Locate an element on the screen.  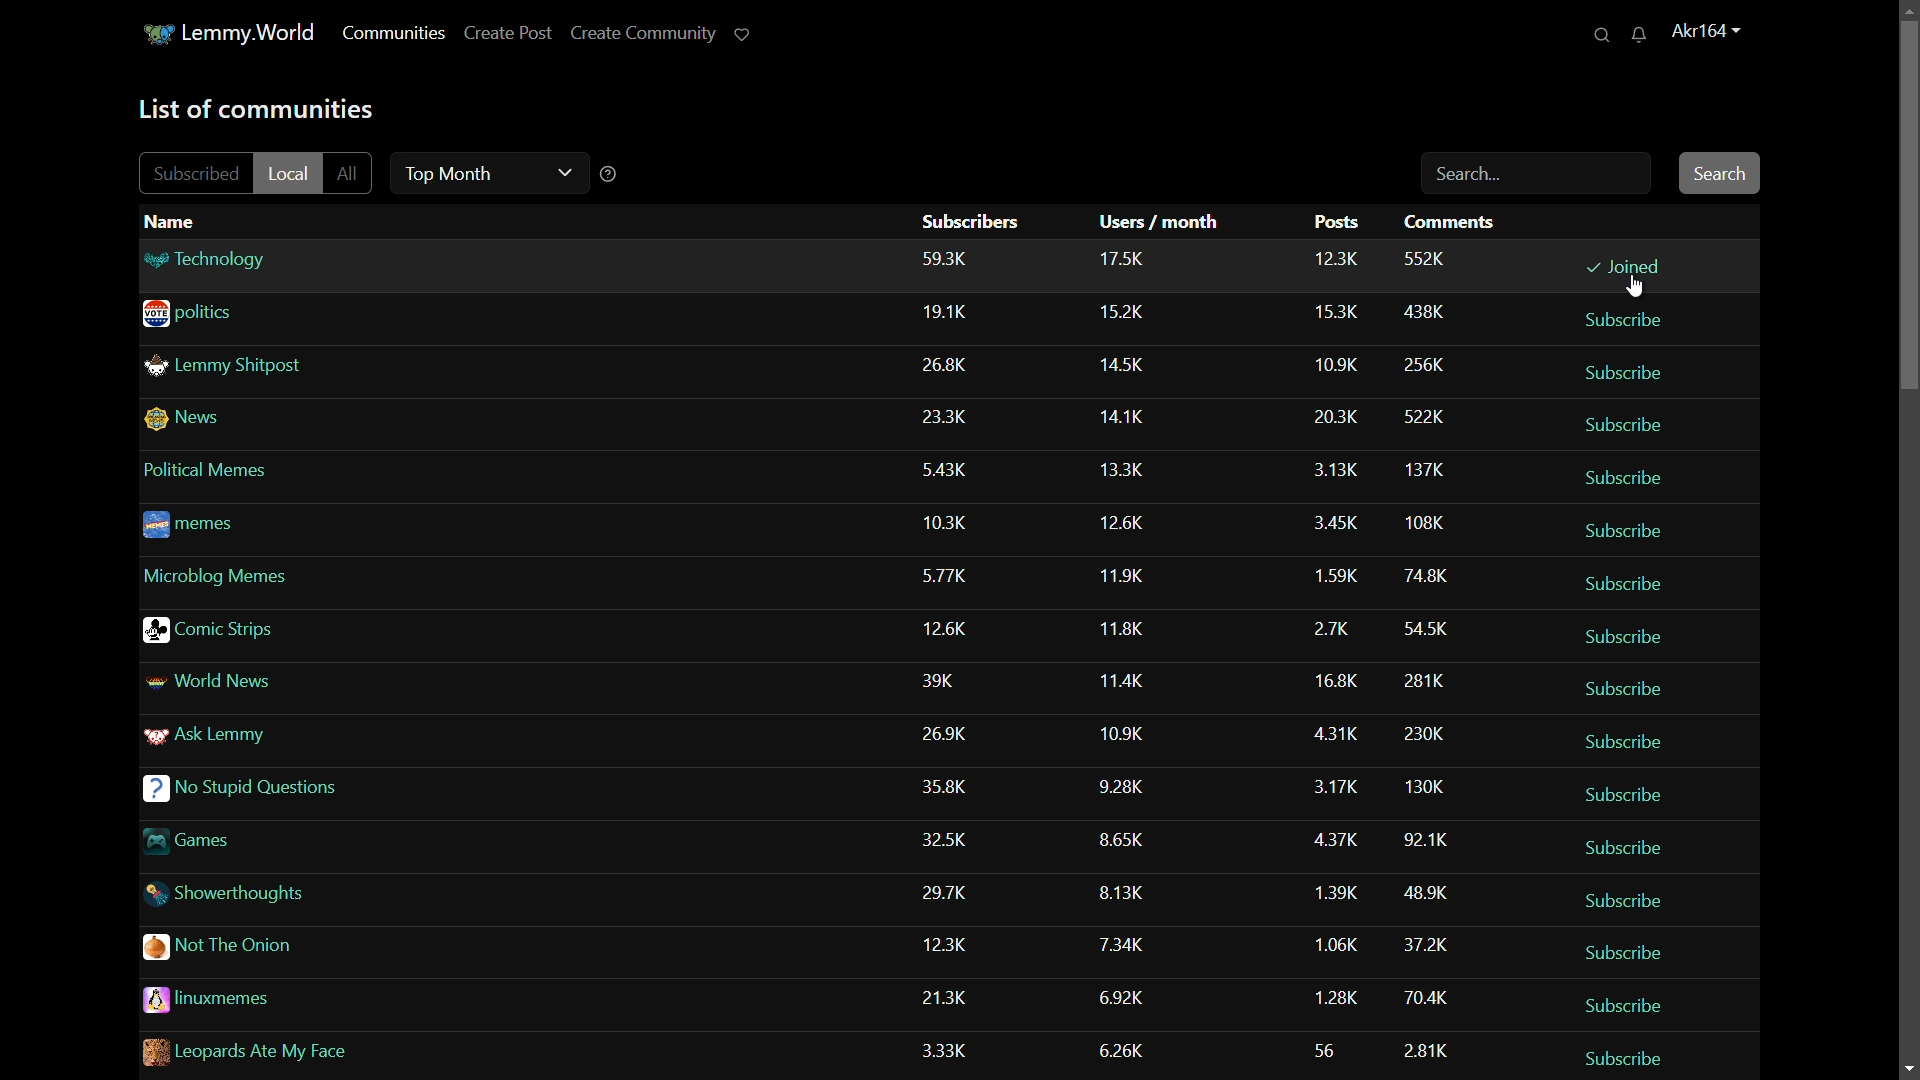
subscribe/unsubscribe is located at coordinates (1638, 898).